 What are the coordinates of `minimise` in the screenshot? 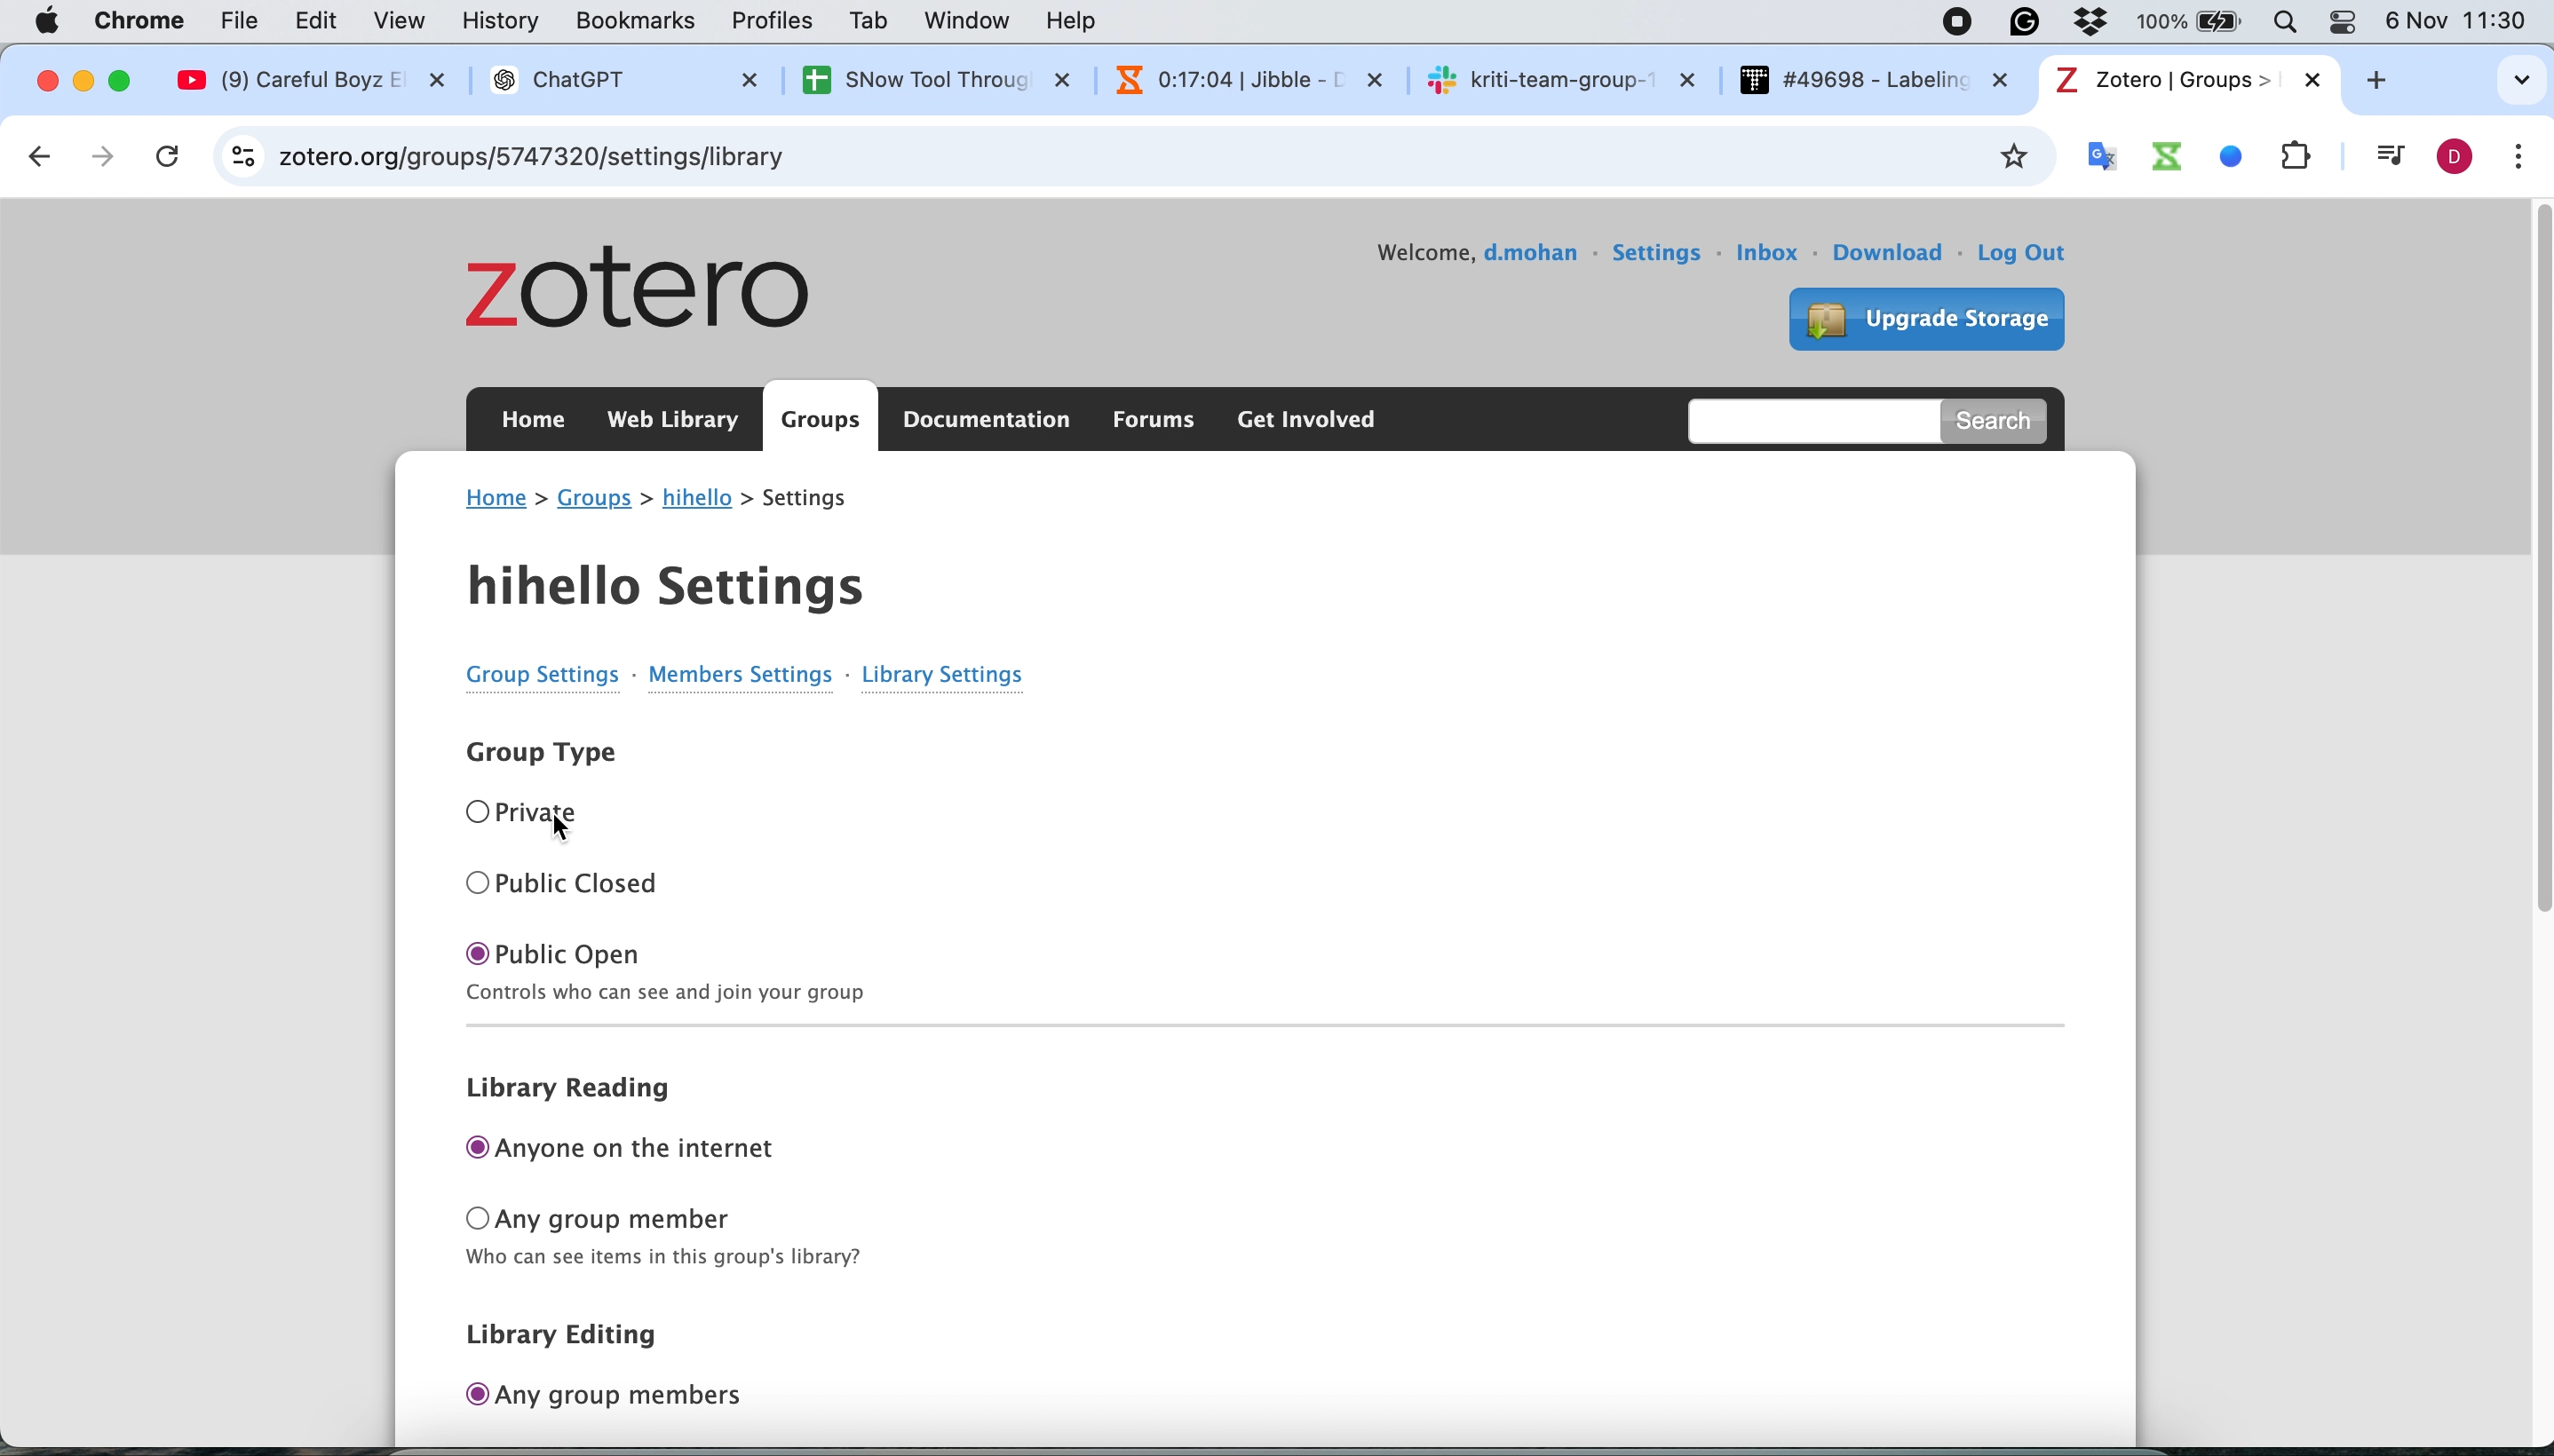 It's located at (85, 82).